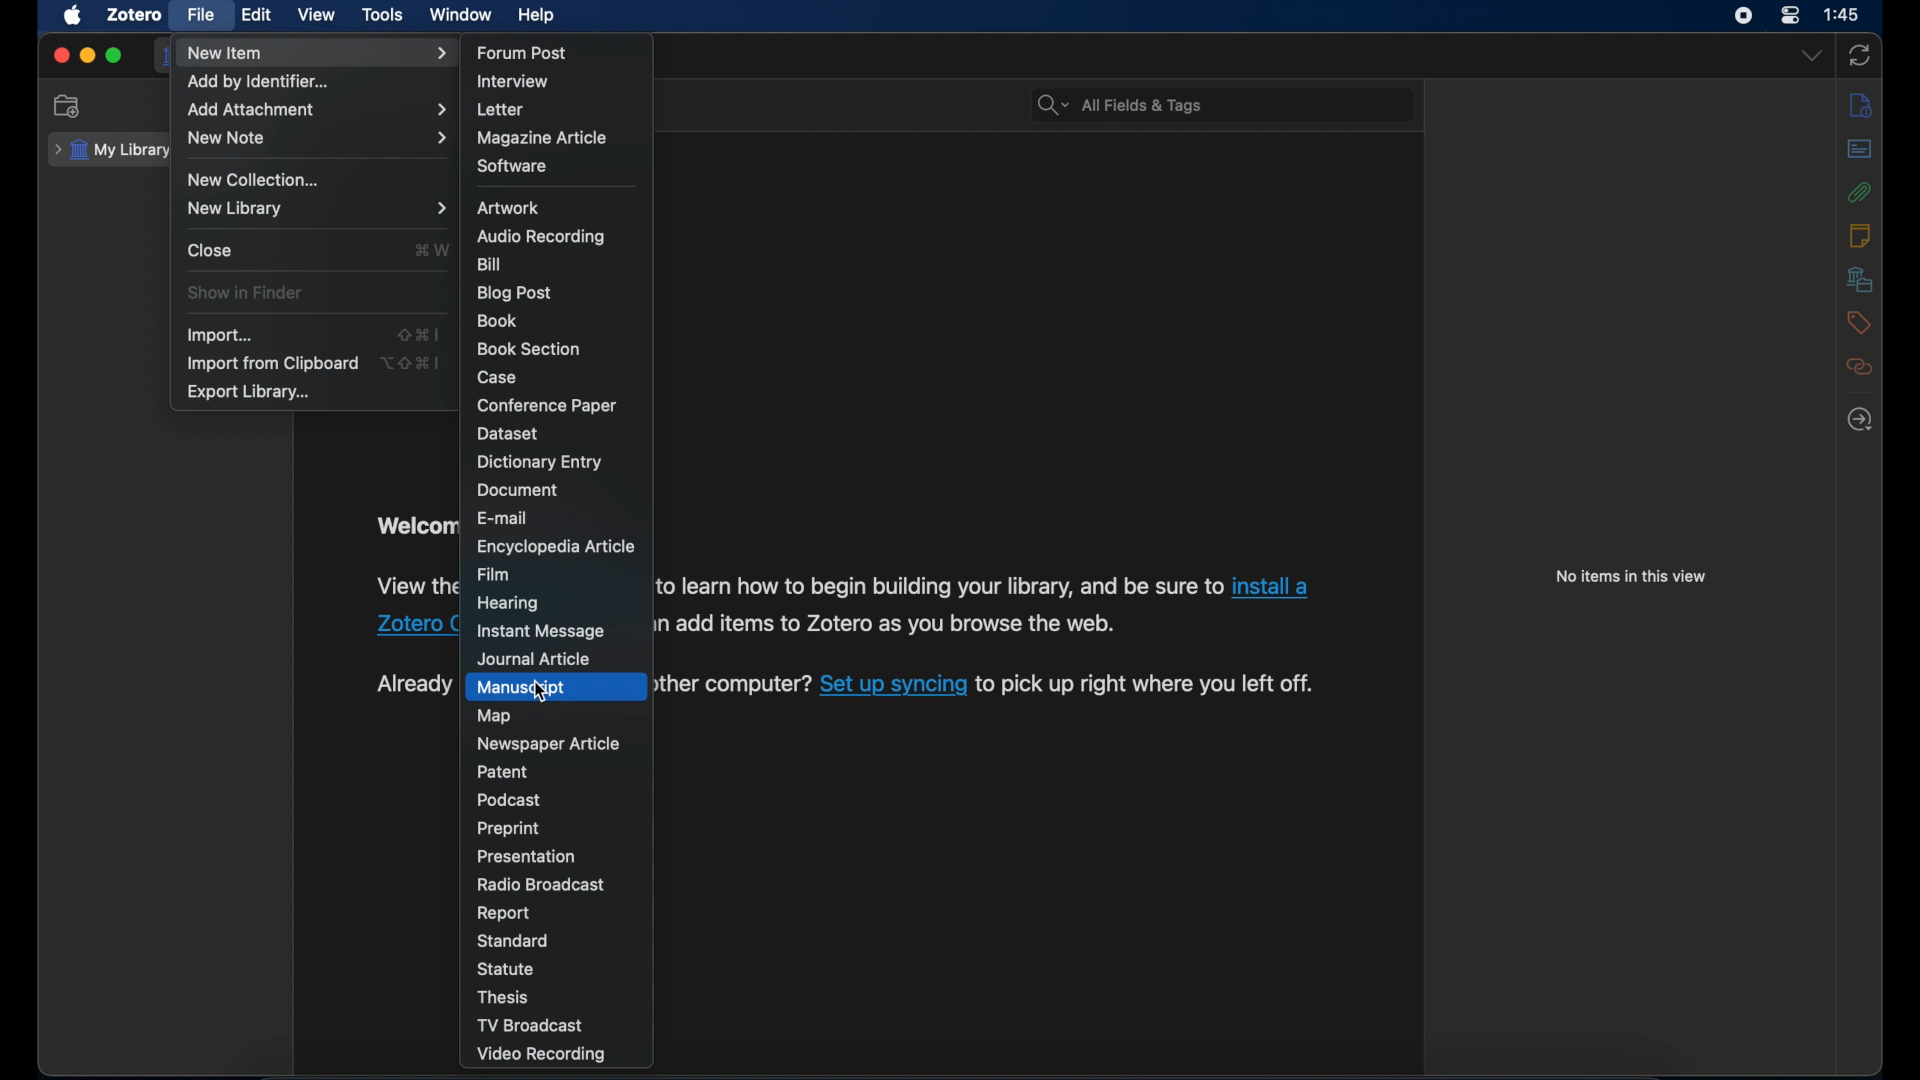 The height and width of the screenshot is (1080, 1920). Describe the element at coordinates (418, 334) in the screenshot. I see `shift + command + I` at that location.